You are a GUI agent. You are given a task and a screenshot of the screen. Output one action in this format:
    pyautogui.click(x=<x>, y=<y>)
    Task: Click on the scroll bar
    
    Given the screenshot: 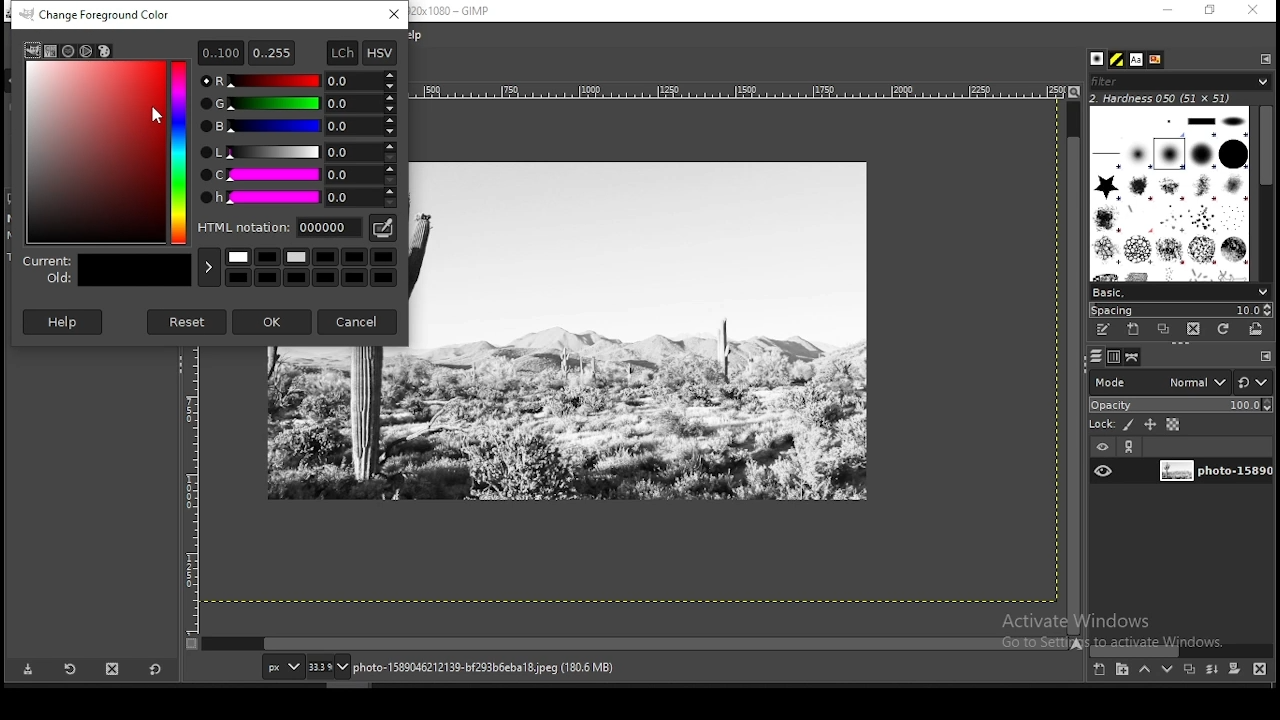 What is the action you would take?
    pyautogui.click(x=1181, y=650)
    